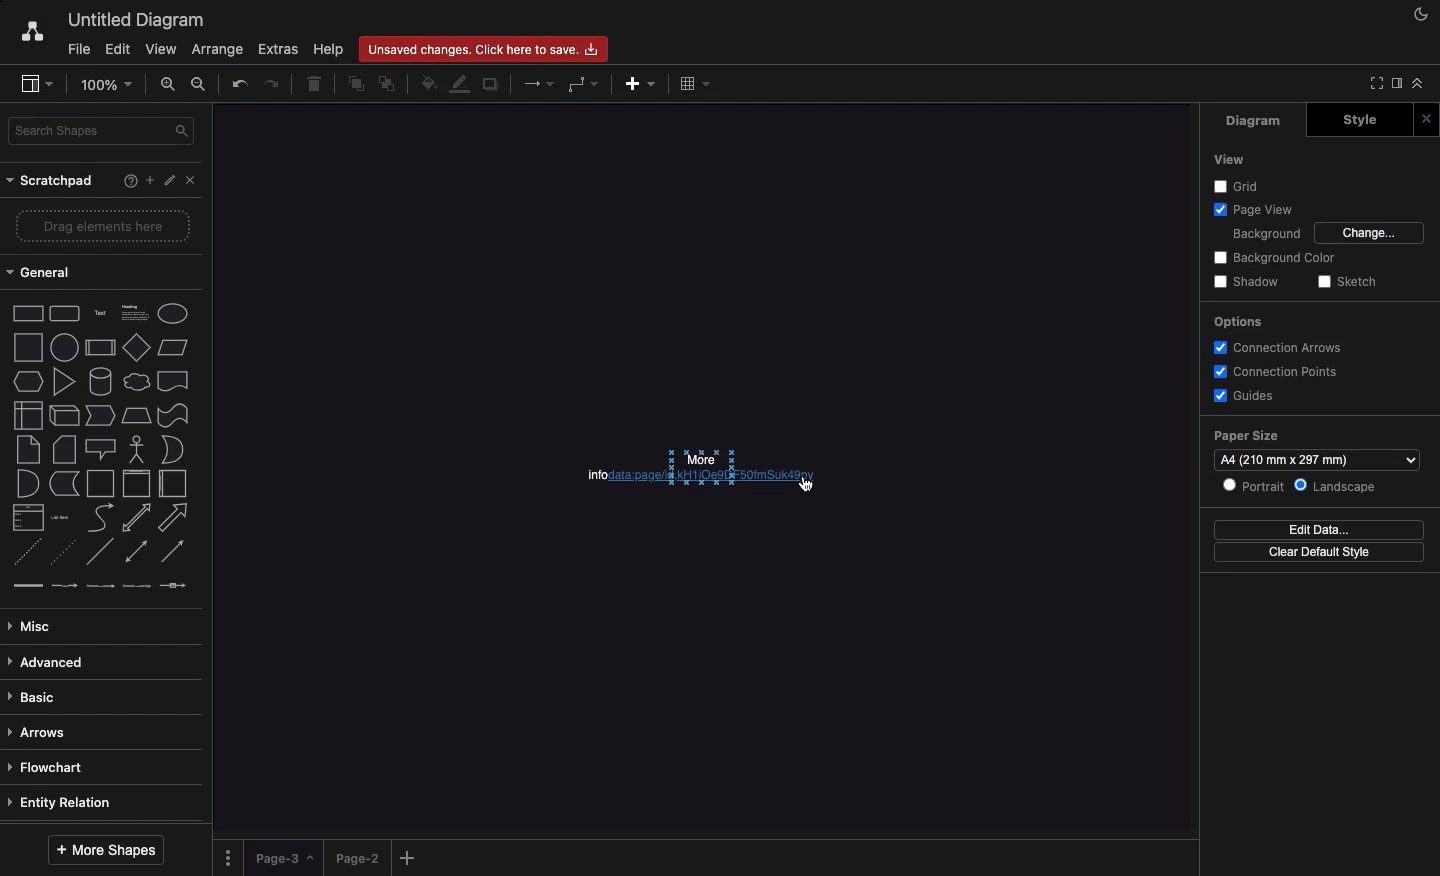 The width and height of the screenshot is (1440, 876). What do you see at coordinates (1228, 185) in the screenshot?
I see `Grid` at bounding box center [1228, 185].